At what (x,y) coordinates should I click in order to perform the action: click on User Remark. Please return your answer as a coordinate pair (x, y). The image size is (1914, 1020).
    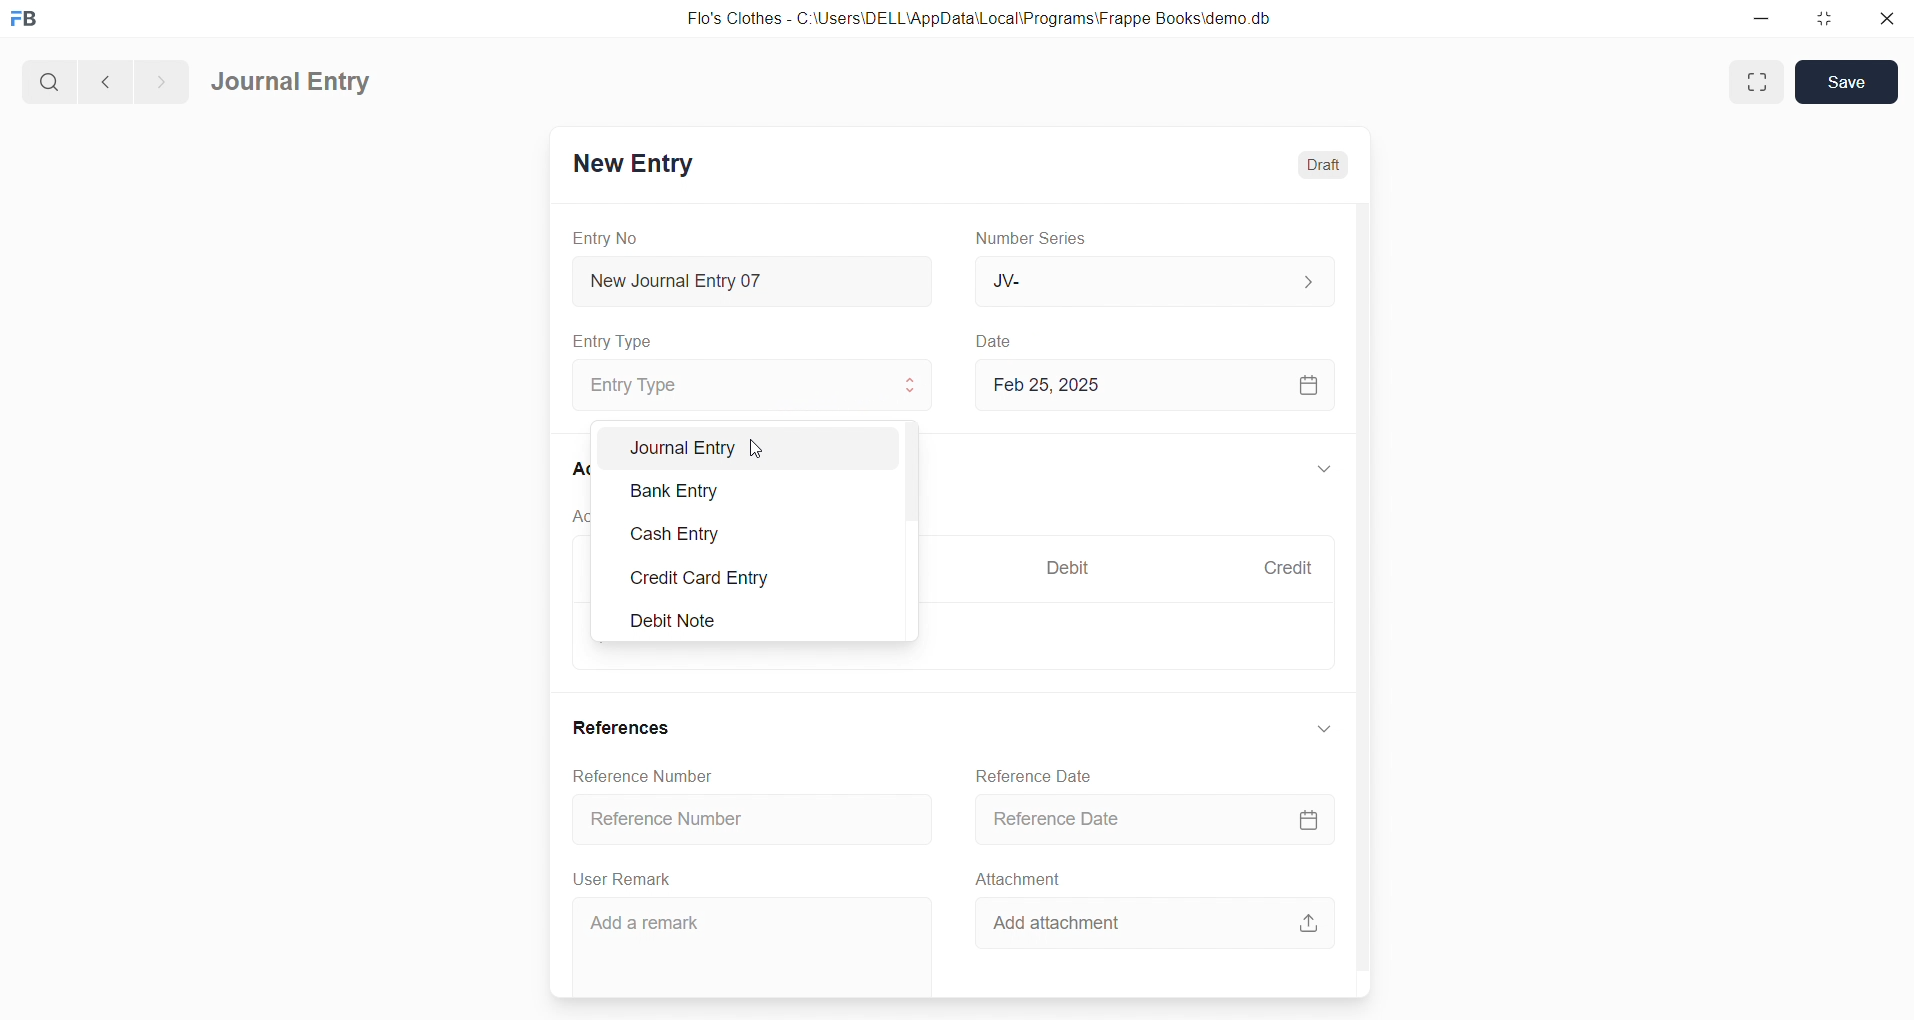
    Looking at the image, I should click on (626, 879).